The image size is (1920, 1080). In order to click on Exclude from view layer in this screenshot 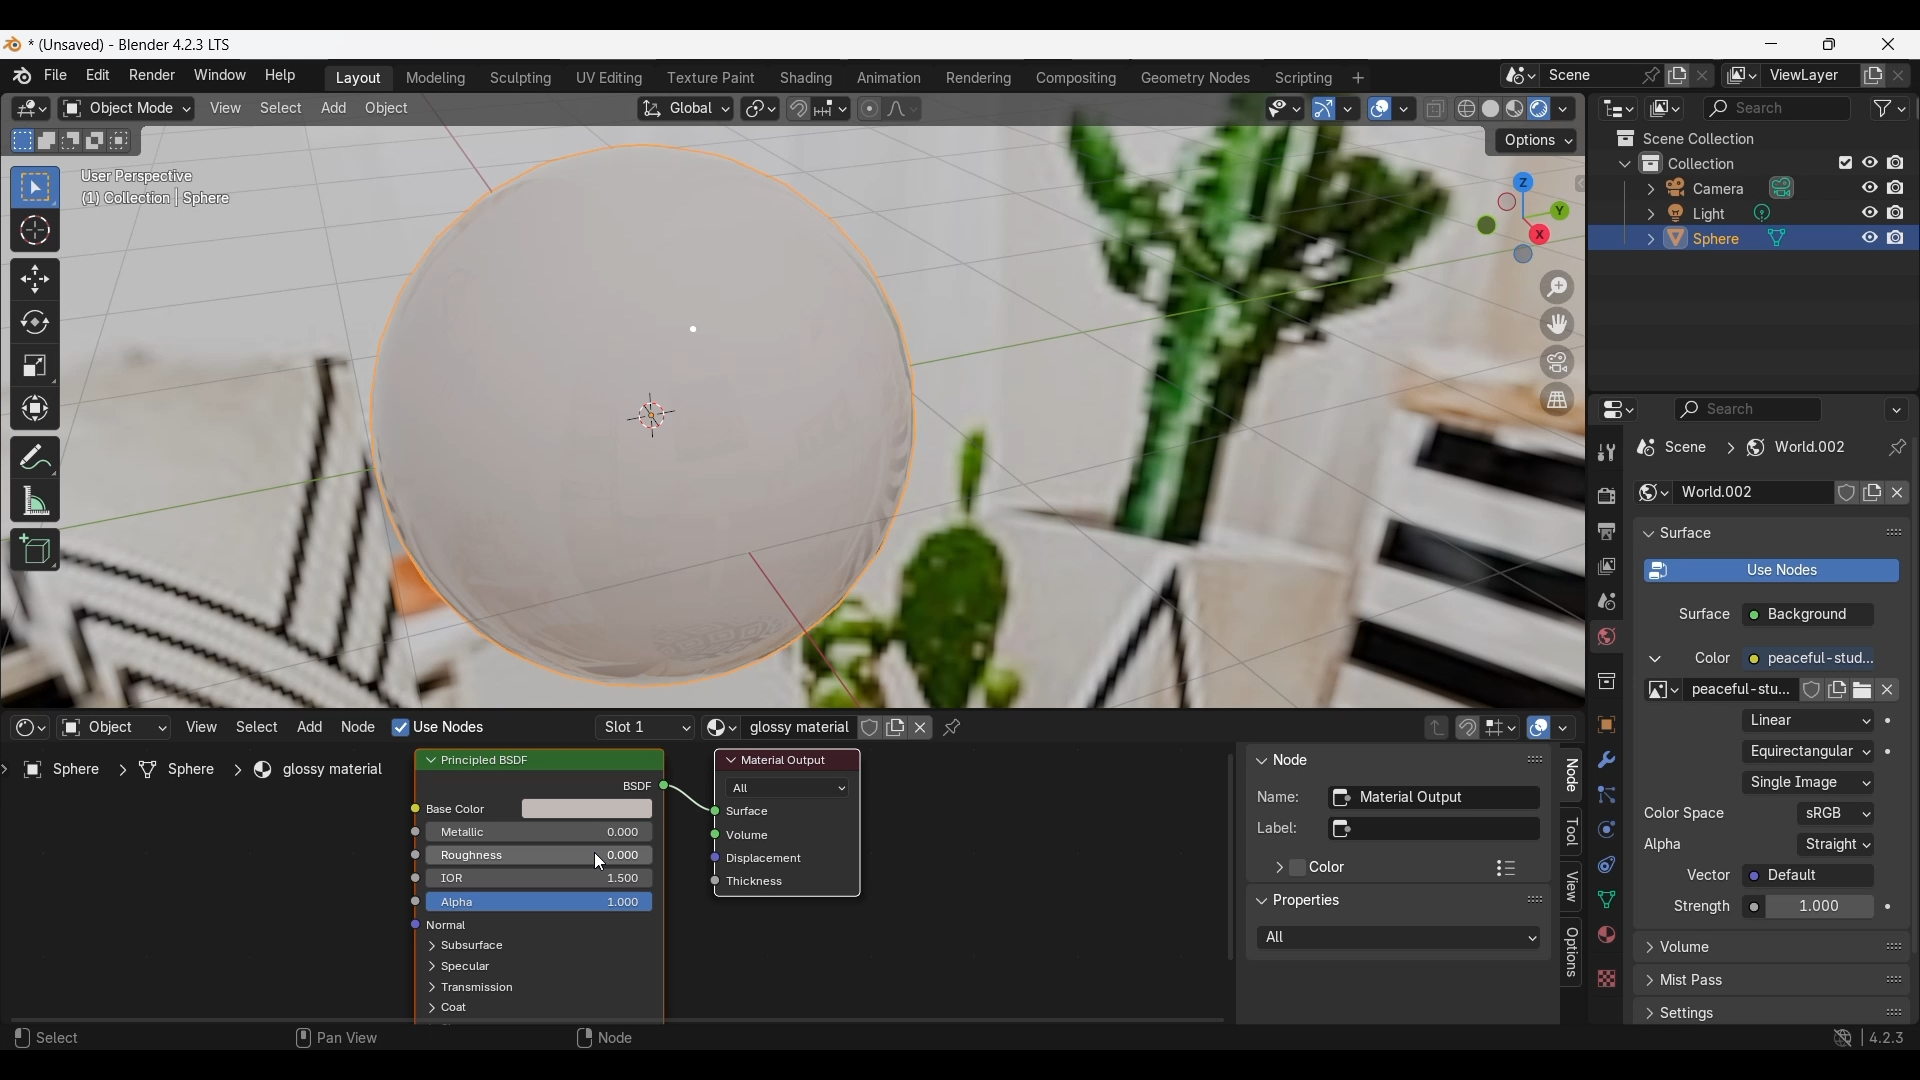, I will do `click(1845, 163)`.